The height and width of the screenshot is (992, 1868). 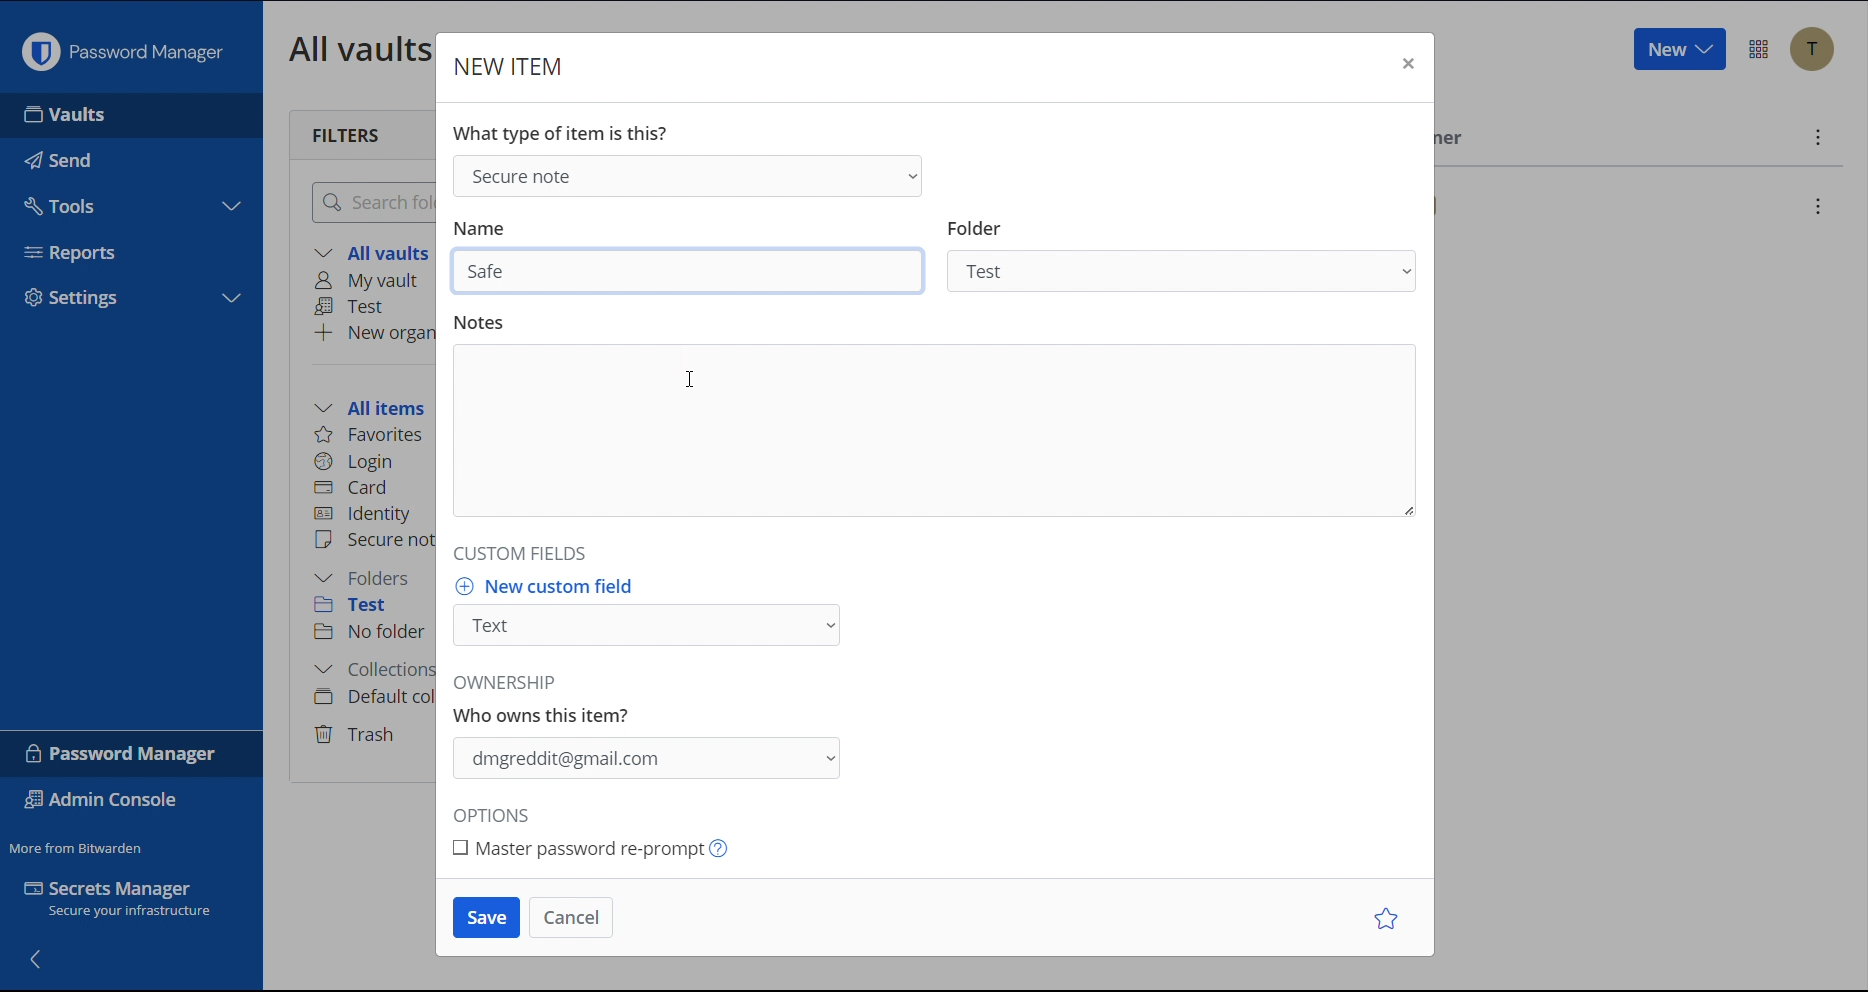 What do you see at coordinates (498, 816) in the screenshot?
I see `Options` at bounding box center [498, 816].